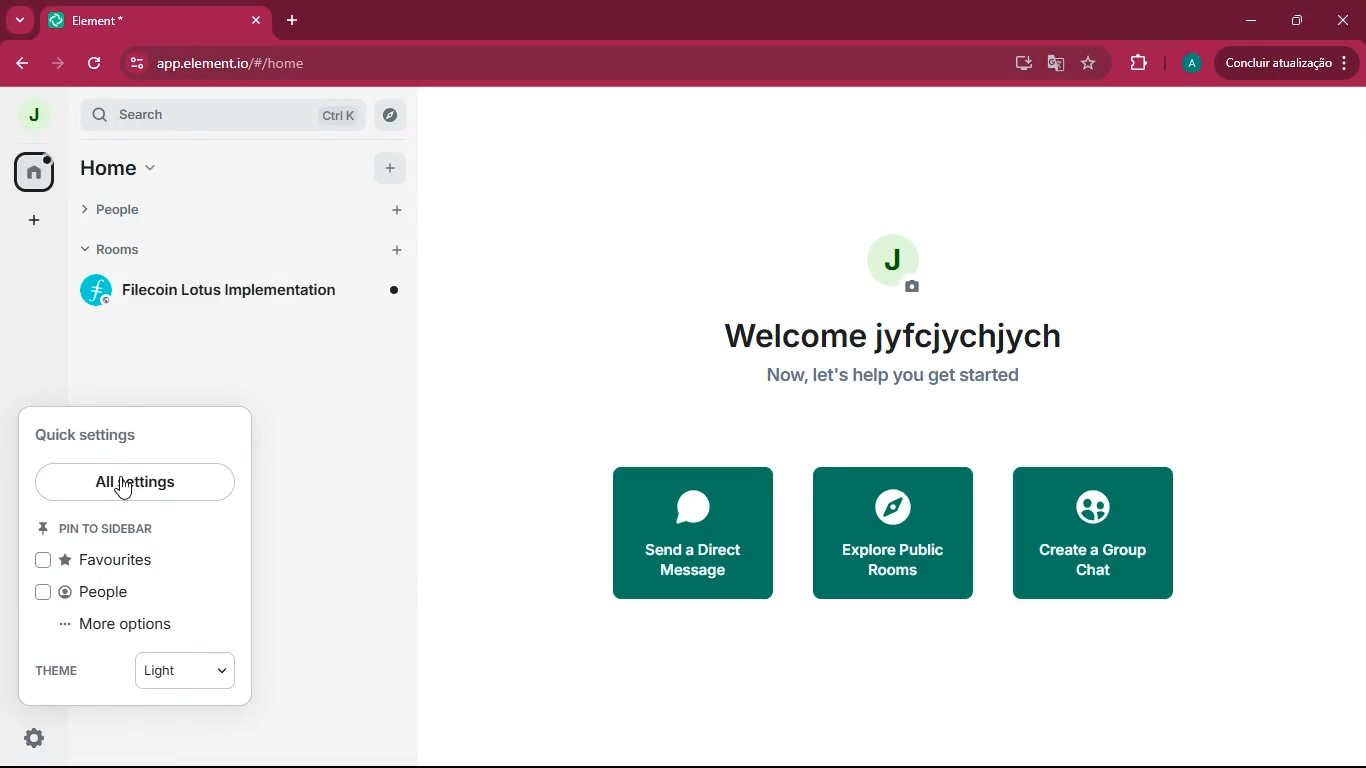 The height and width of the screenshot is (768, 1366). What do you see at coordinates (886, 259) in the screenshot?
I see `profile picture` at bounding box center [886, 259].